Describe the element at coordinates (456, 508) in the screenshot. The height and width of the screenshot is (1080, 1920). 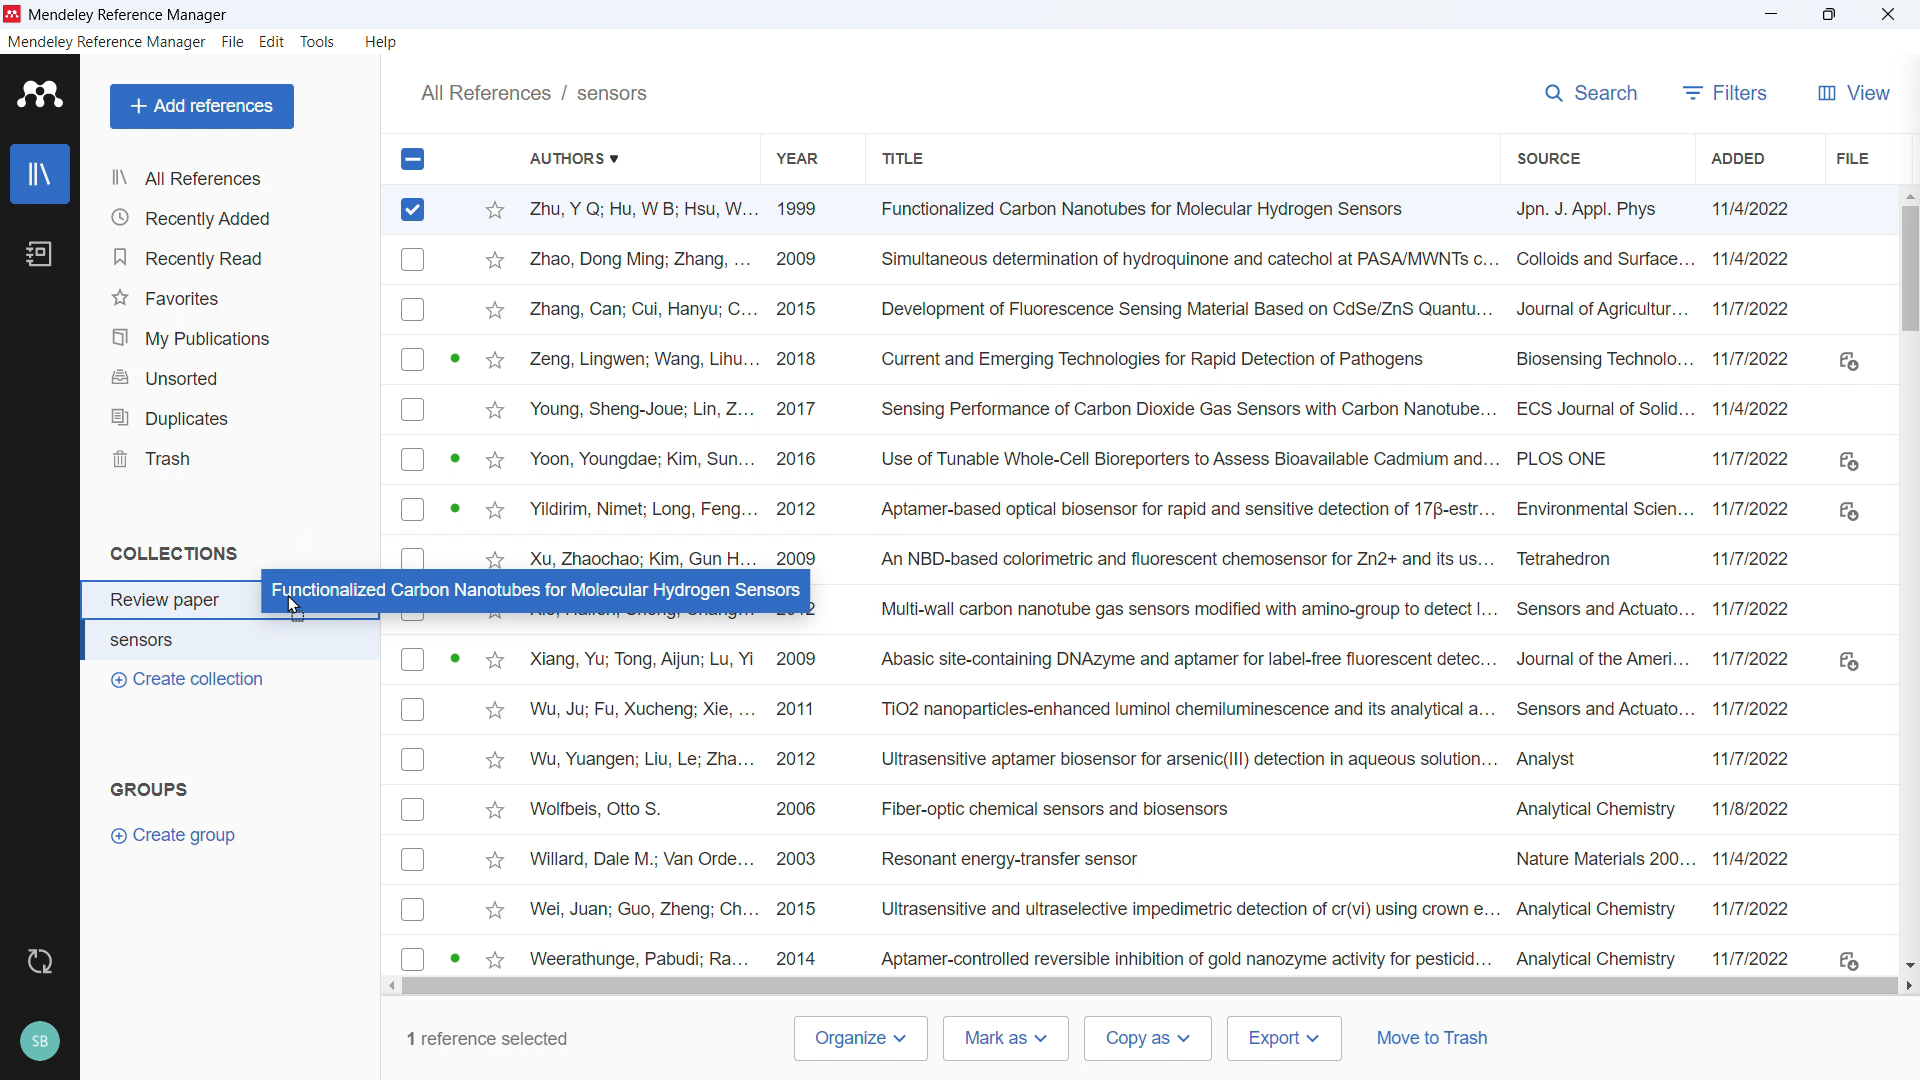
I see `PDF available` at that location.